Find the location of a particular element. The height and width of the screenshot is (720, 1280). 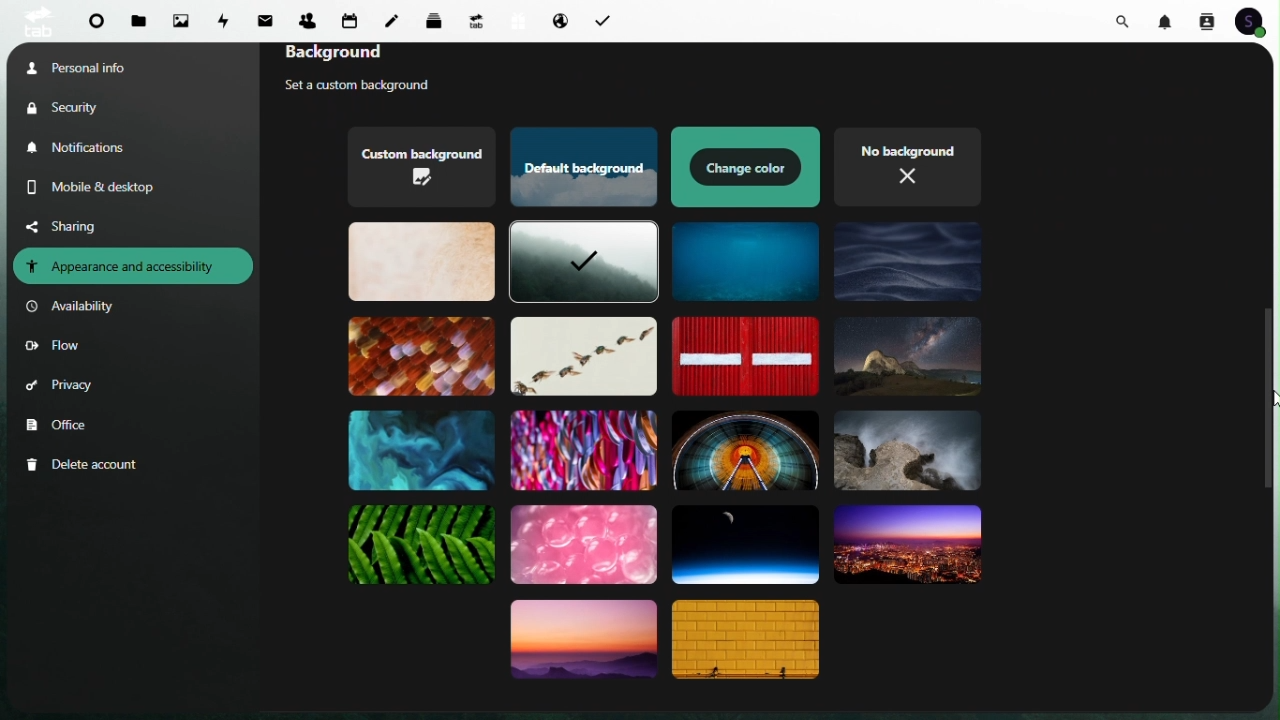

Notifications is located at coordinates (1168, 20).